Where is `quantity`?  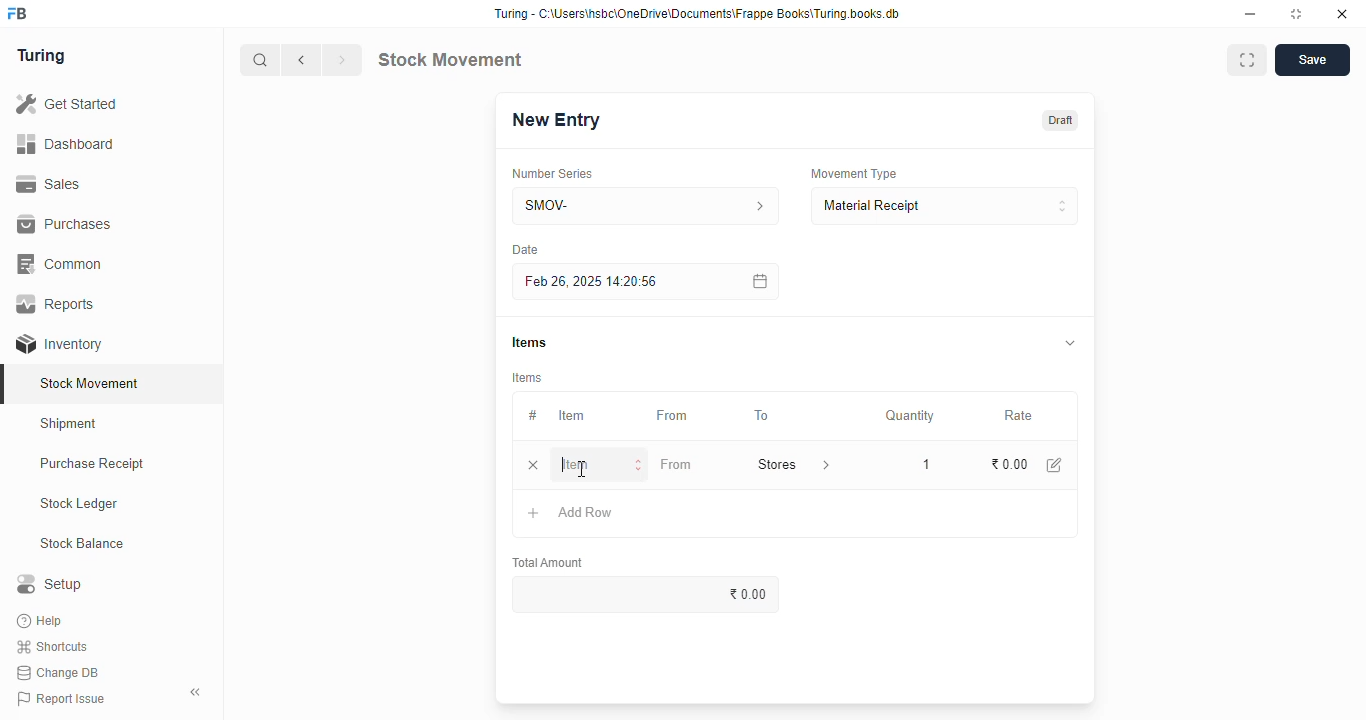
quantity is located at coordinates (910, 416).